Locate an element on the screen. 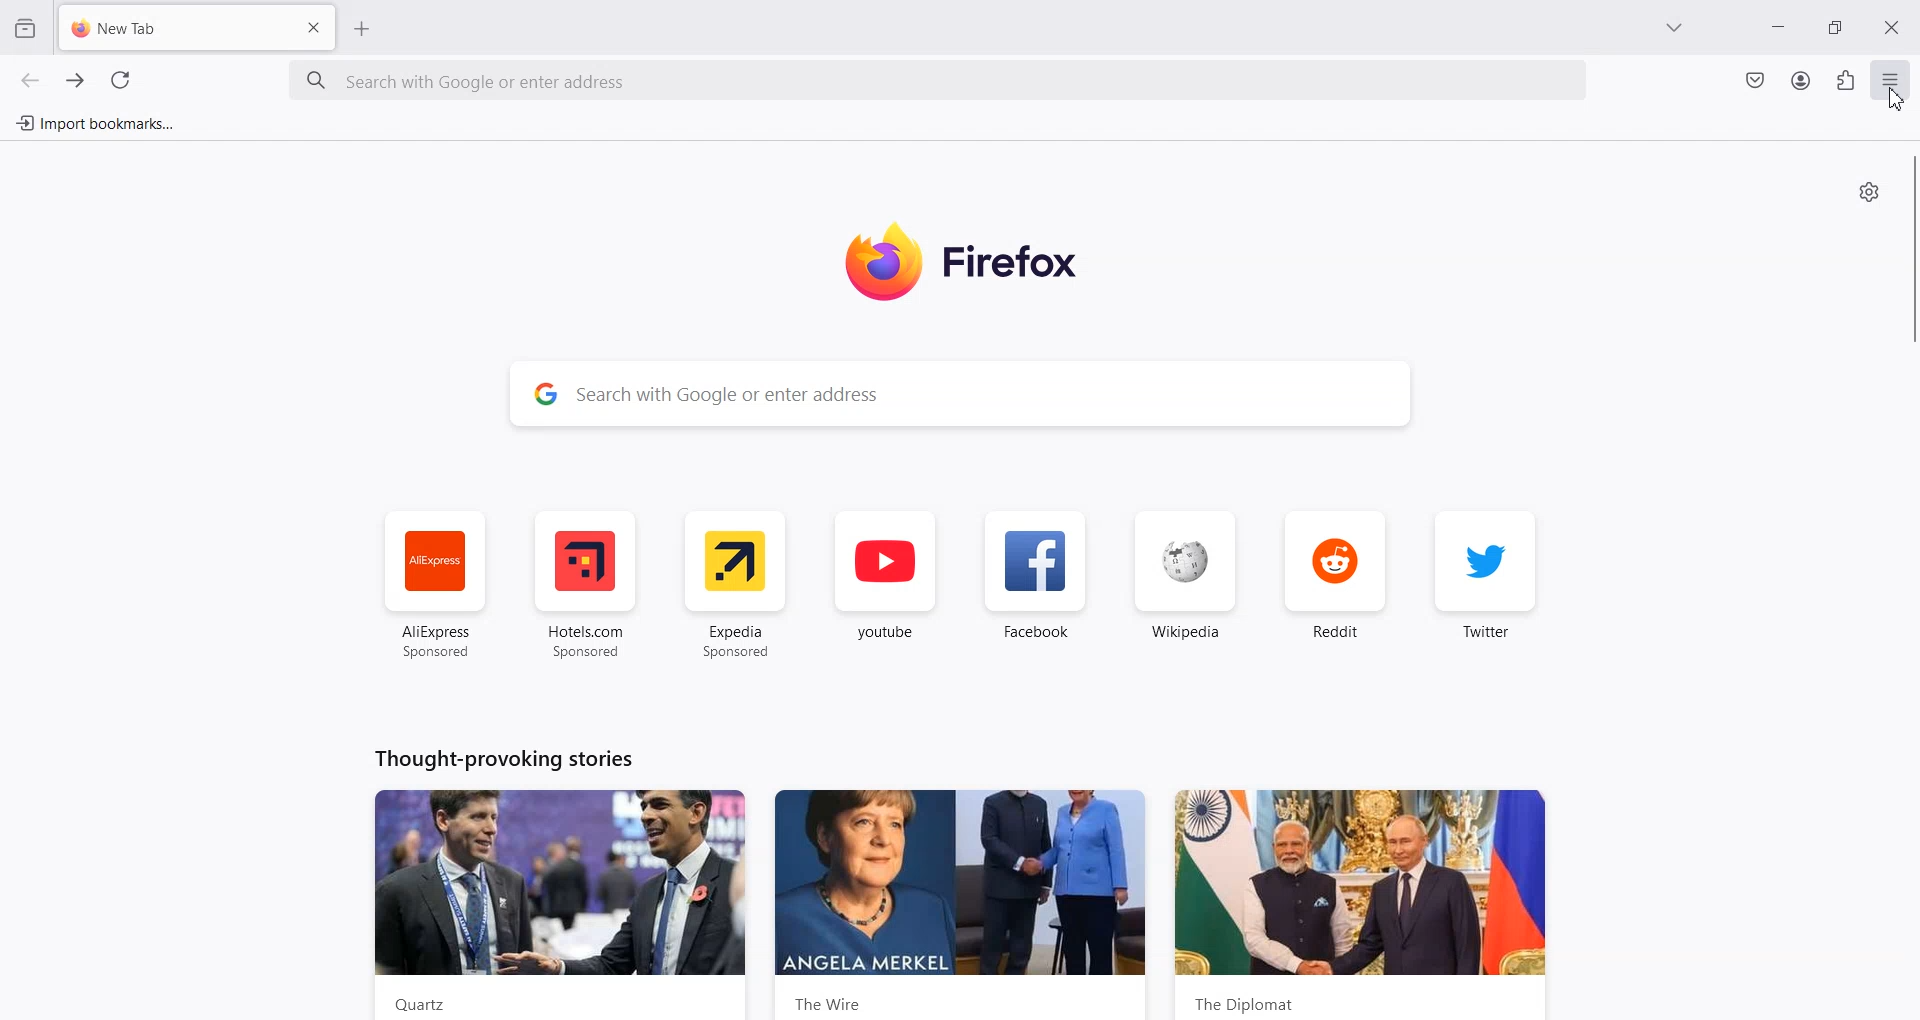  Minimize is located at coordinates (1778, 27).